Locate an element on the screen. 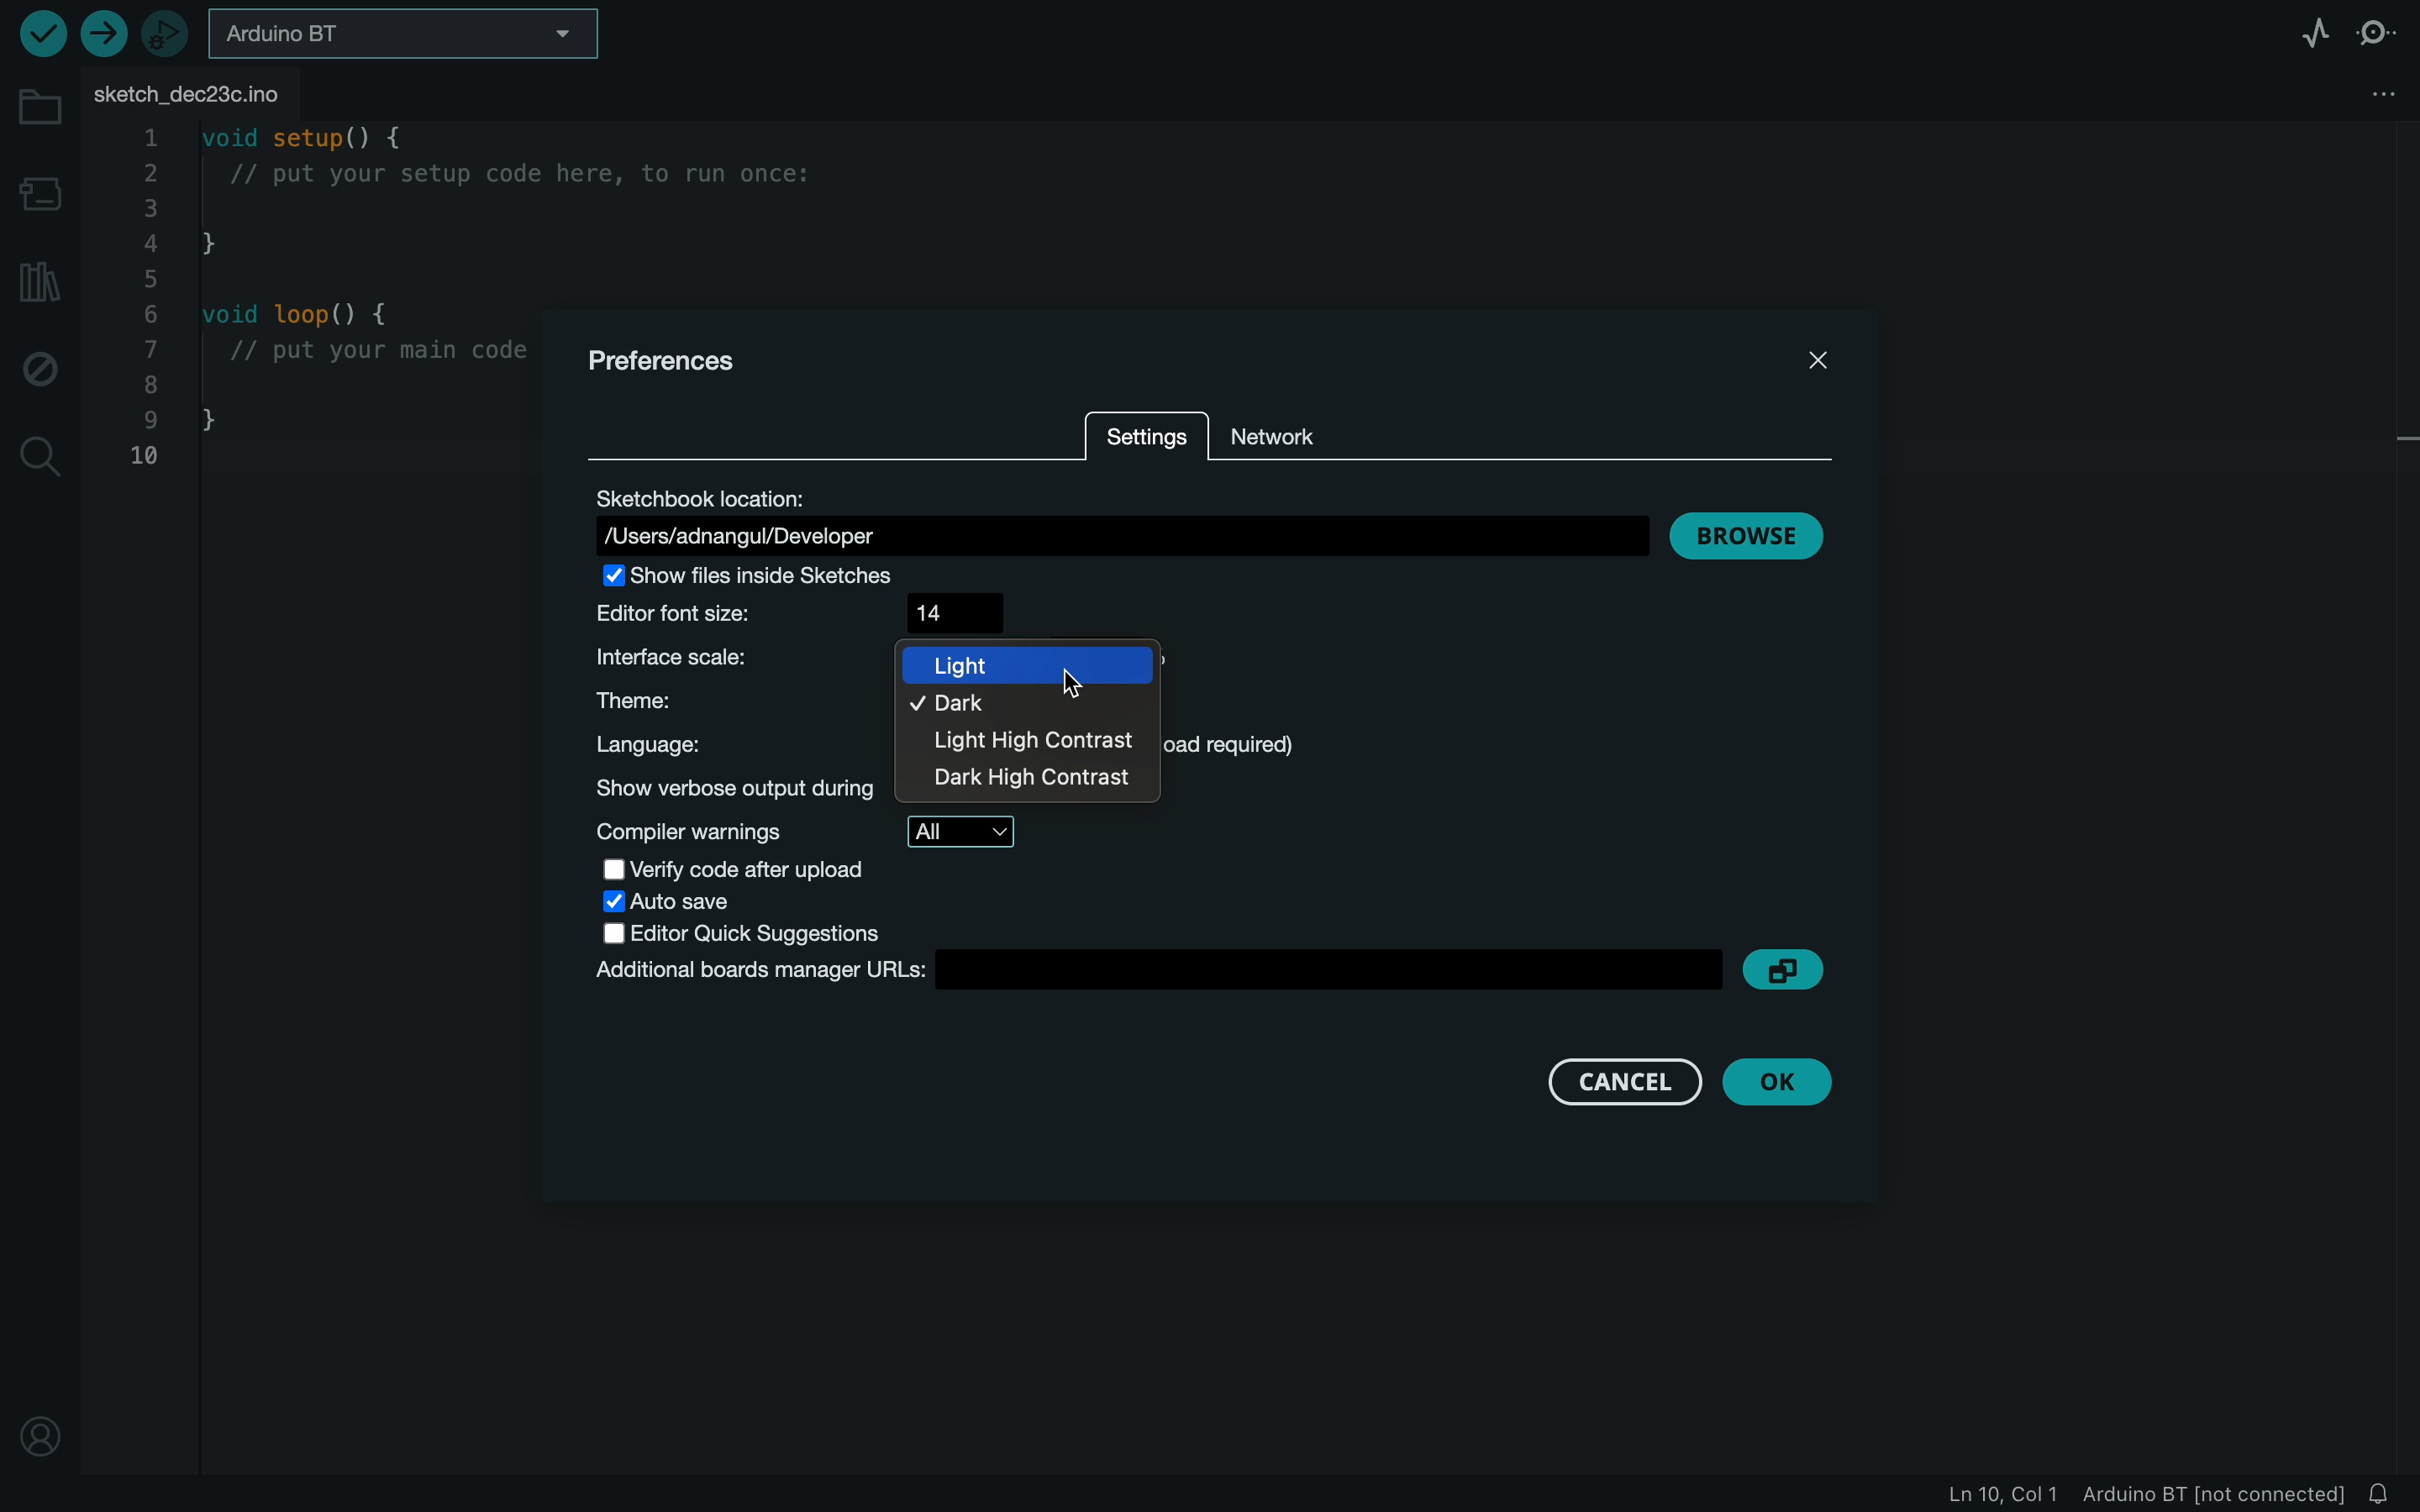 The width and height of the screenshot is (2420, 1512). profile is located at coordinates (47, 1435).